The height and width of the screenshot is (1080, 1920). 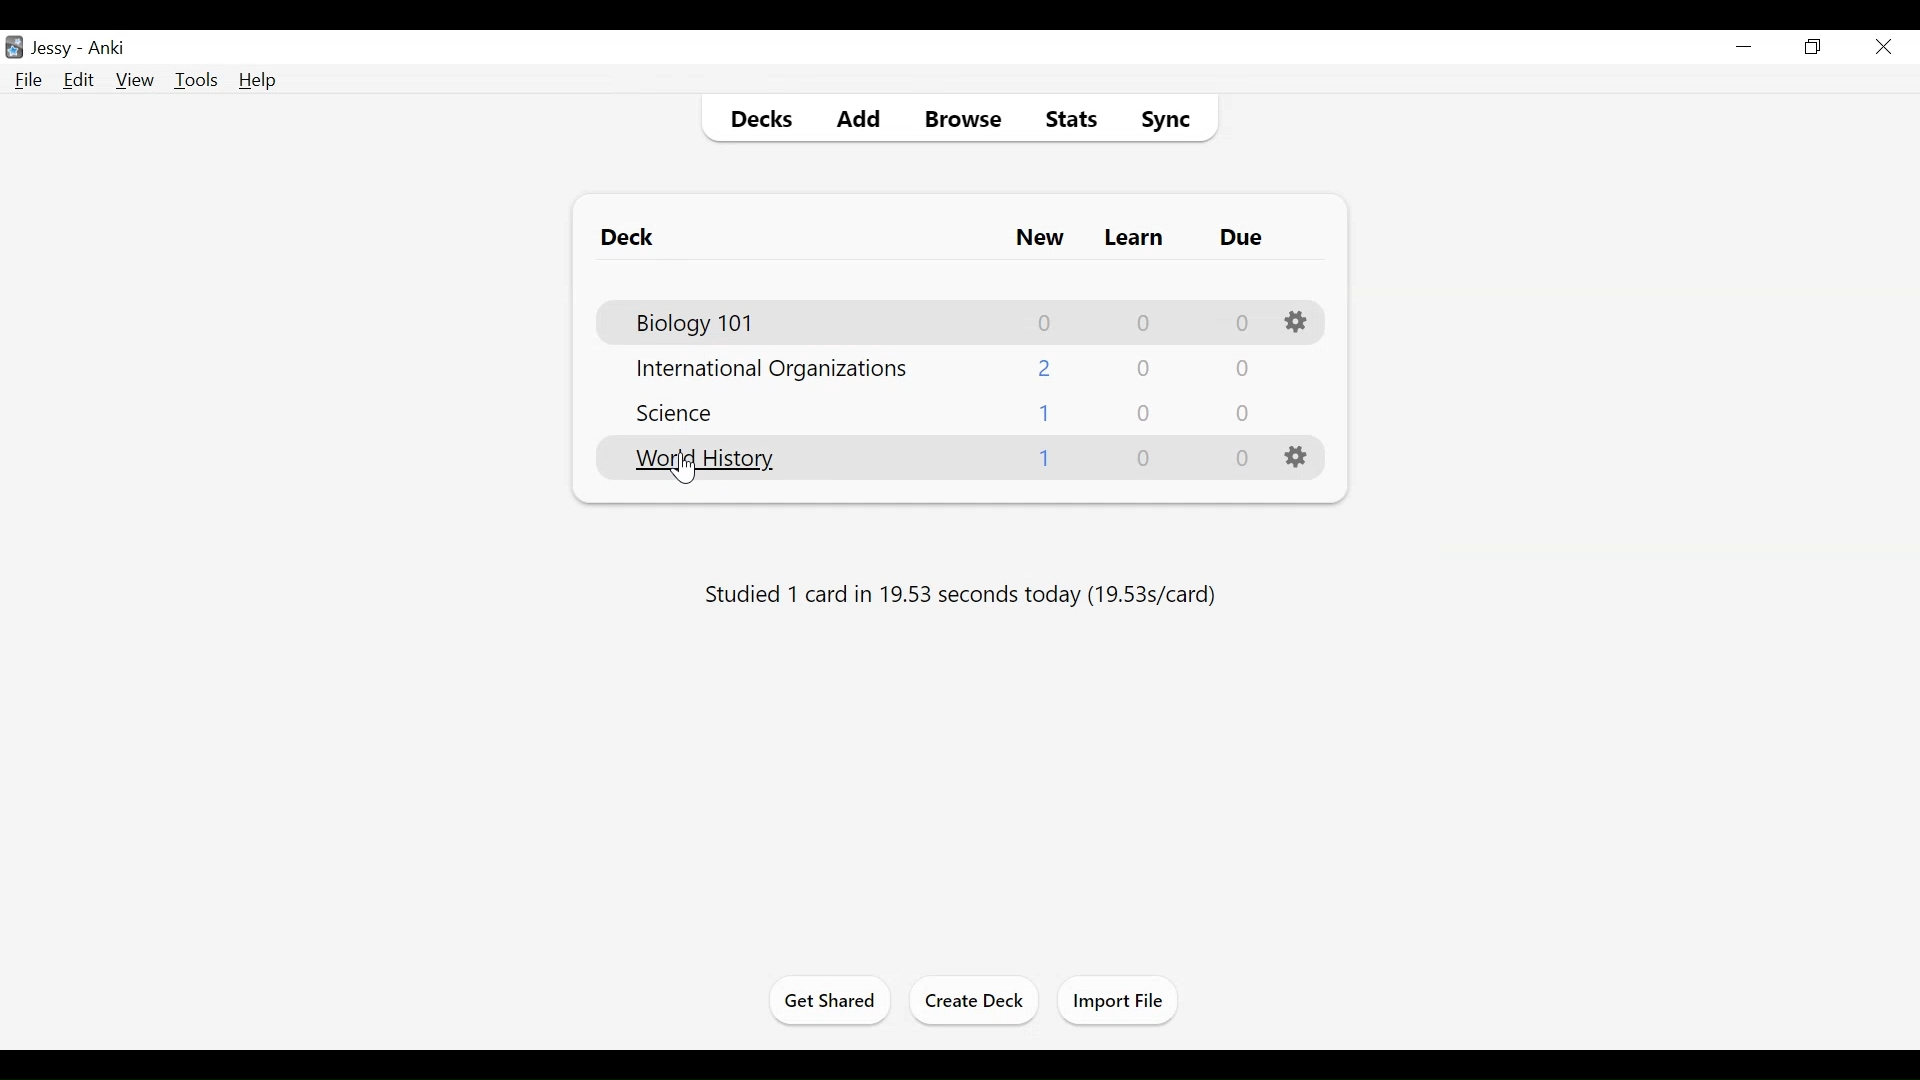 I want to click on Deck, so click(x=627, y=237).